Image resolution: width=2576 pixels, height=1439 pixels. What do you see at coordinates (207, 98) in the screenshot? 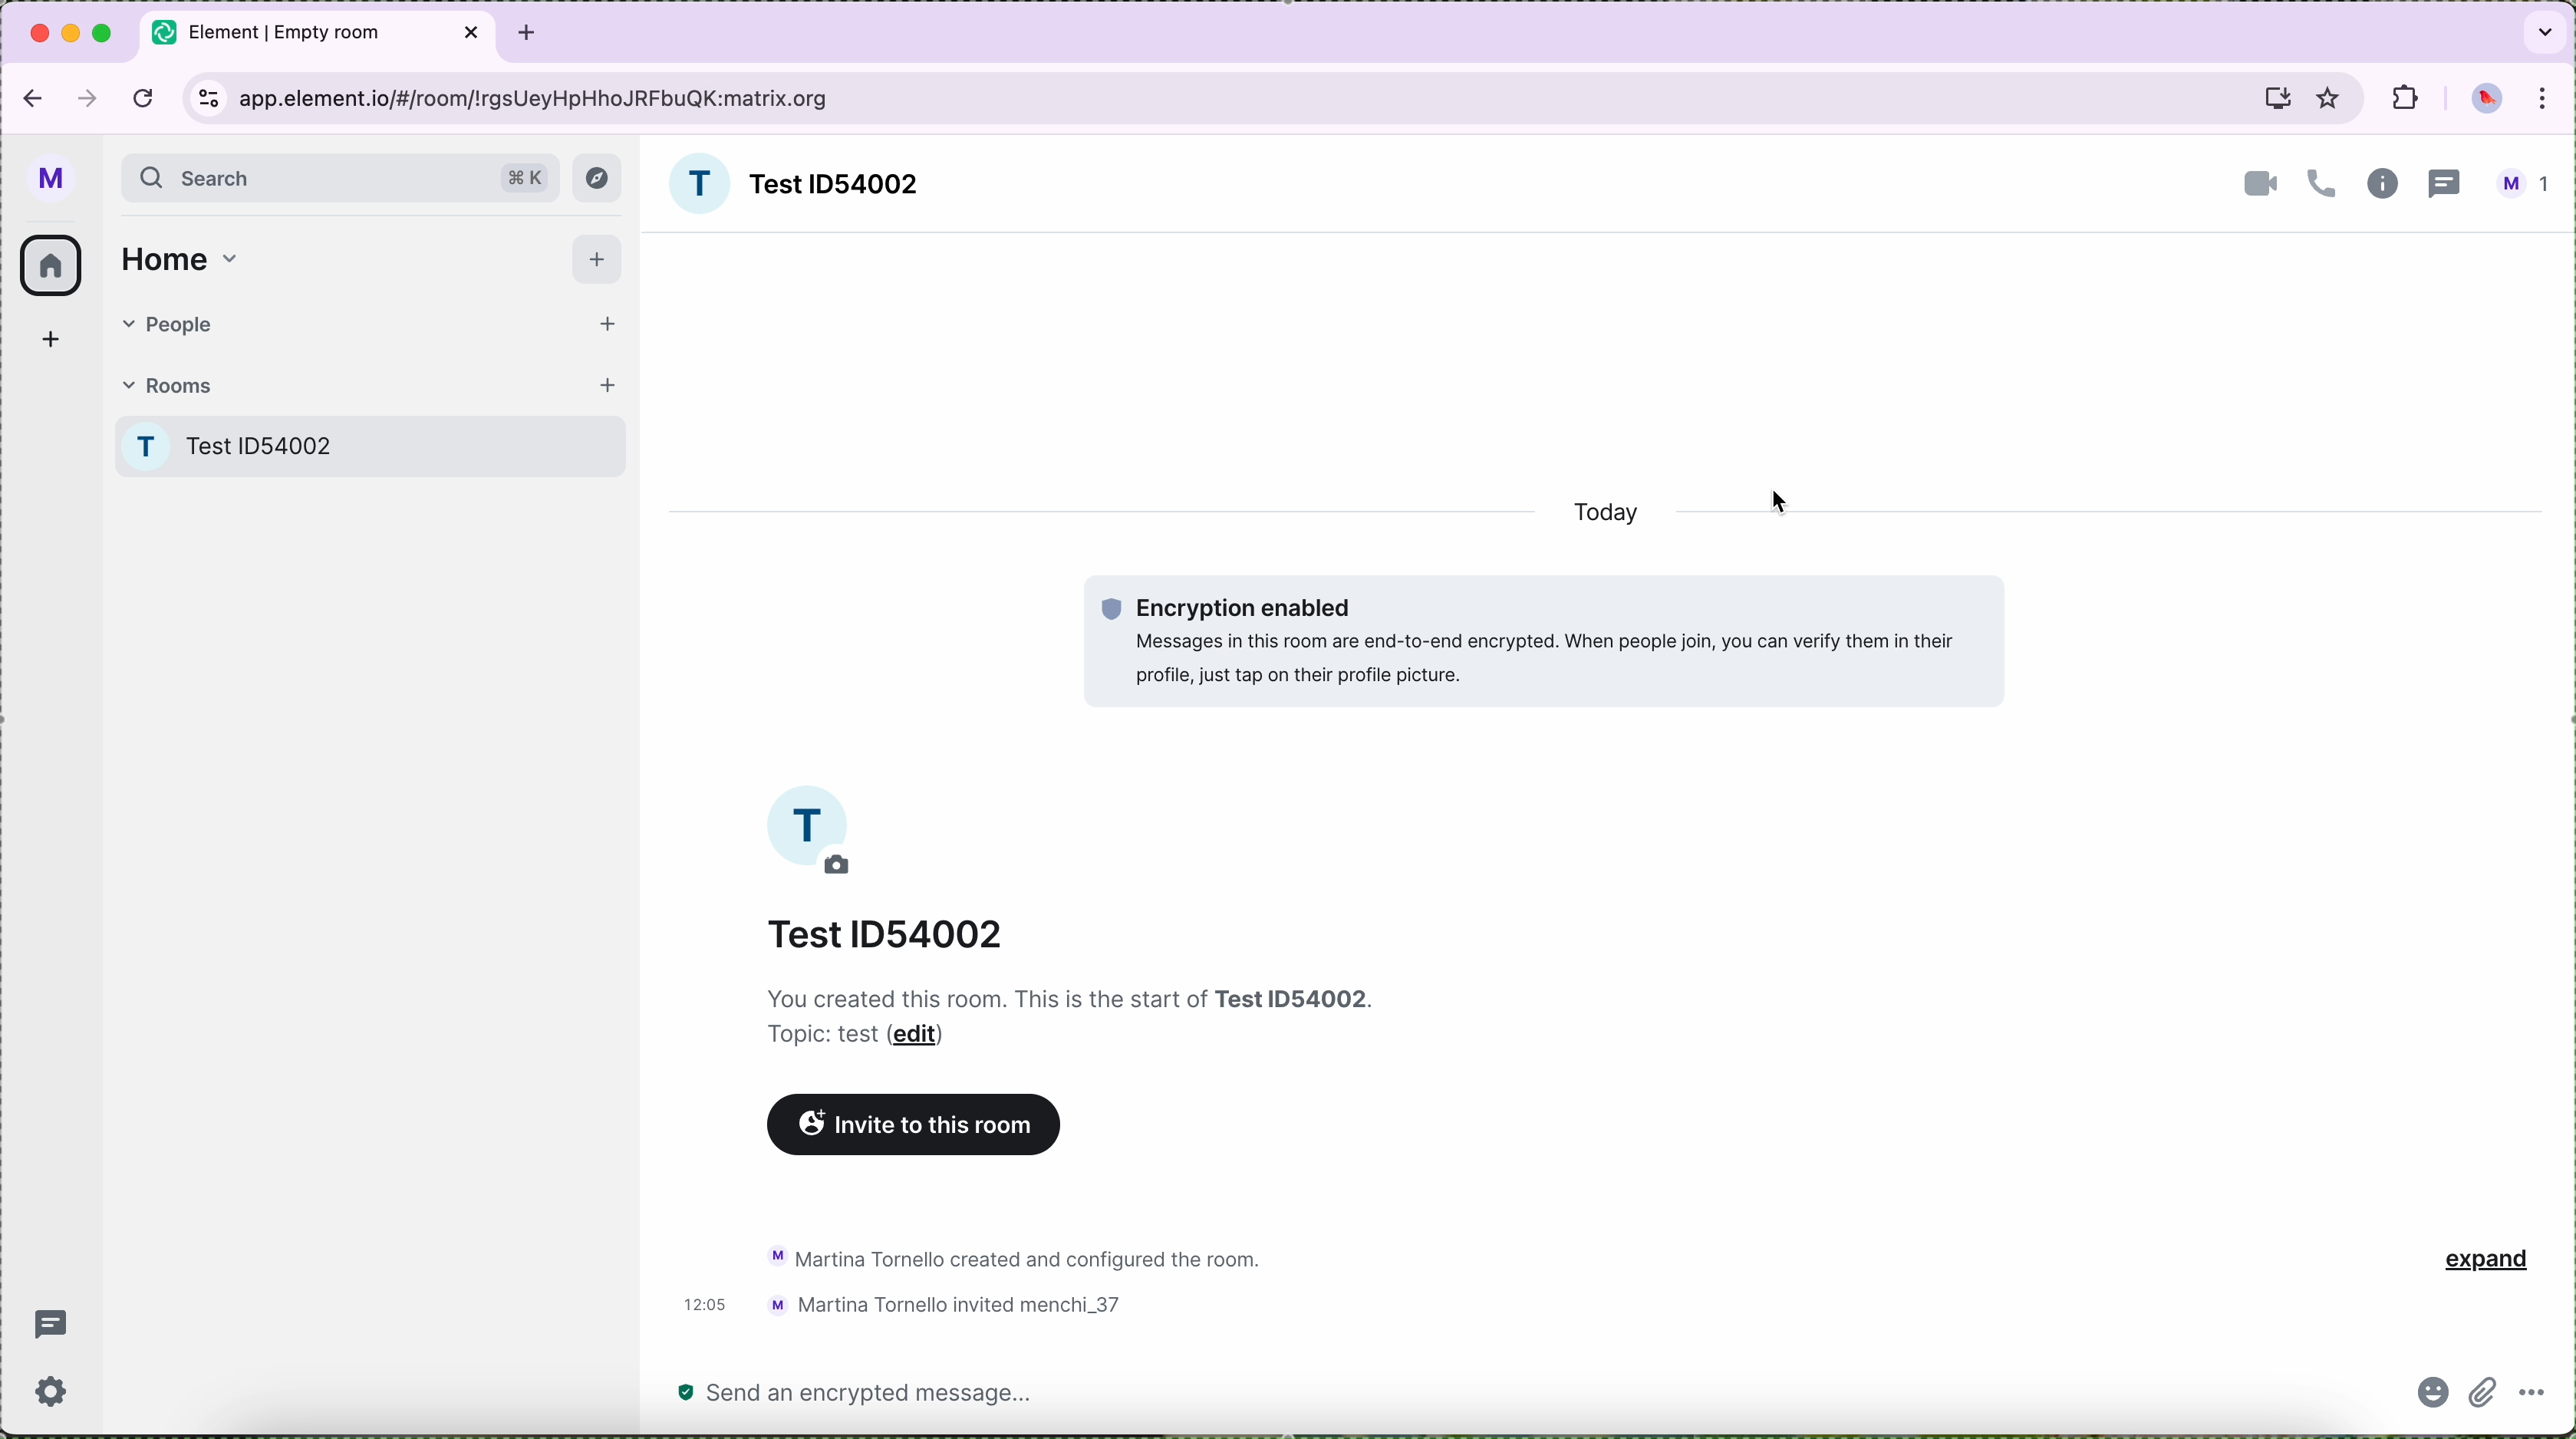
I see `controls` at bounding box center [207, 98].